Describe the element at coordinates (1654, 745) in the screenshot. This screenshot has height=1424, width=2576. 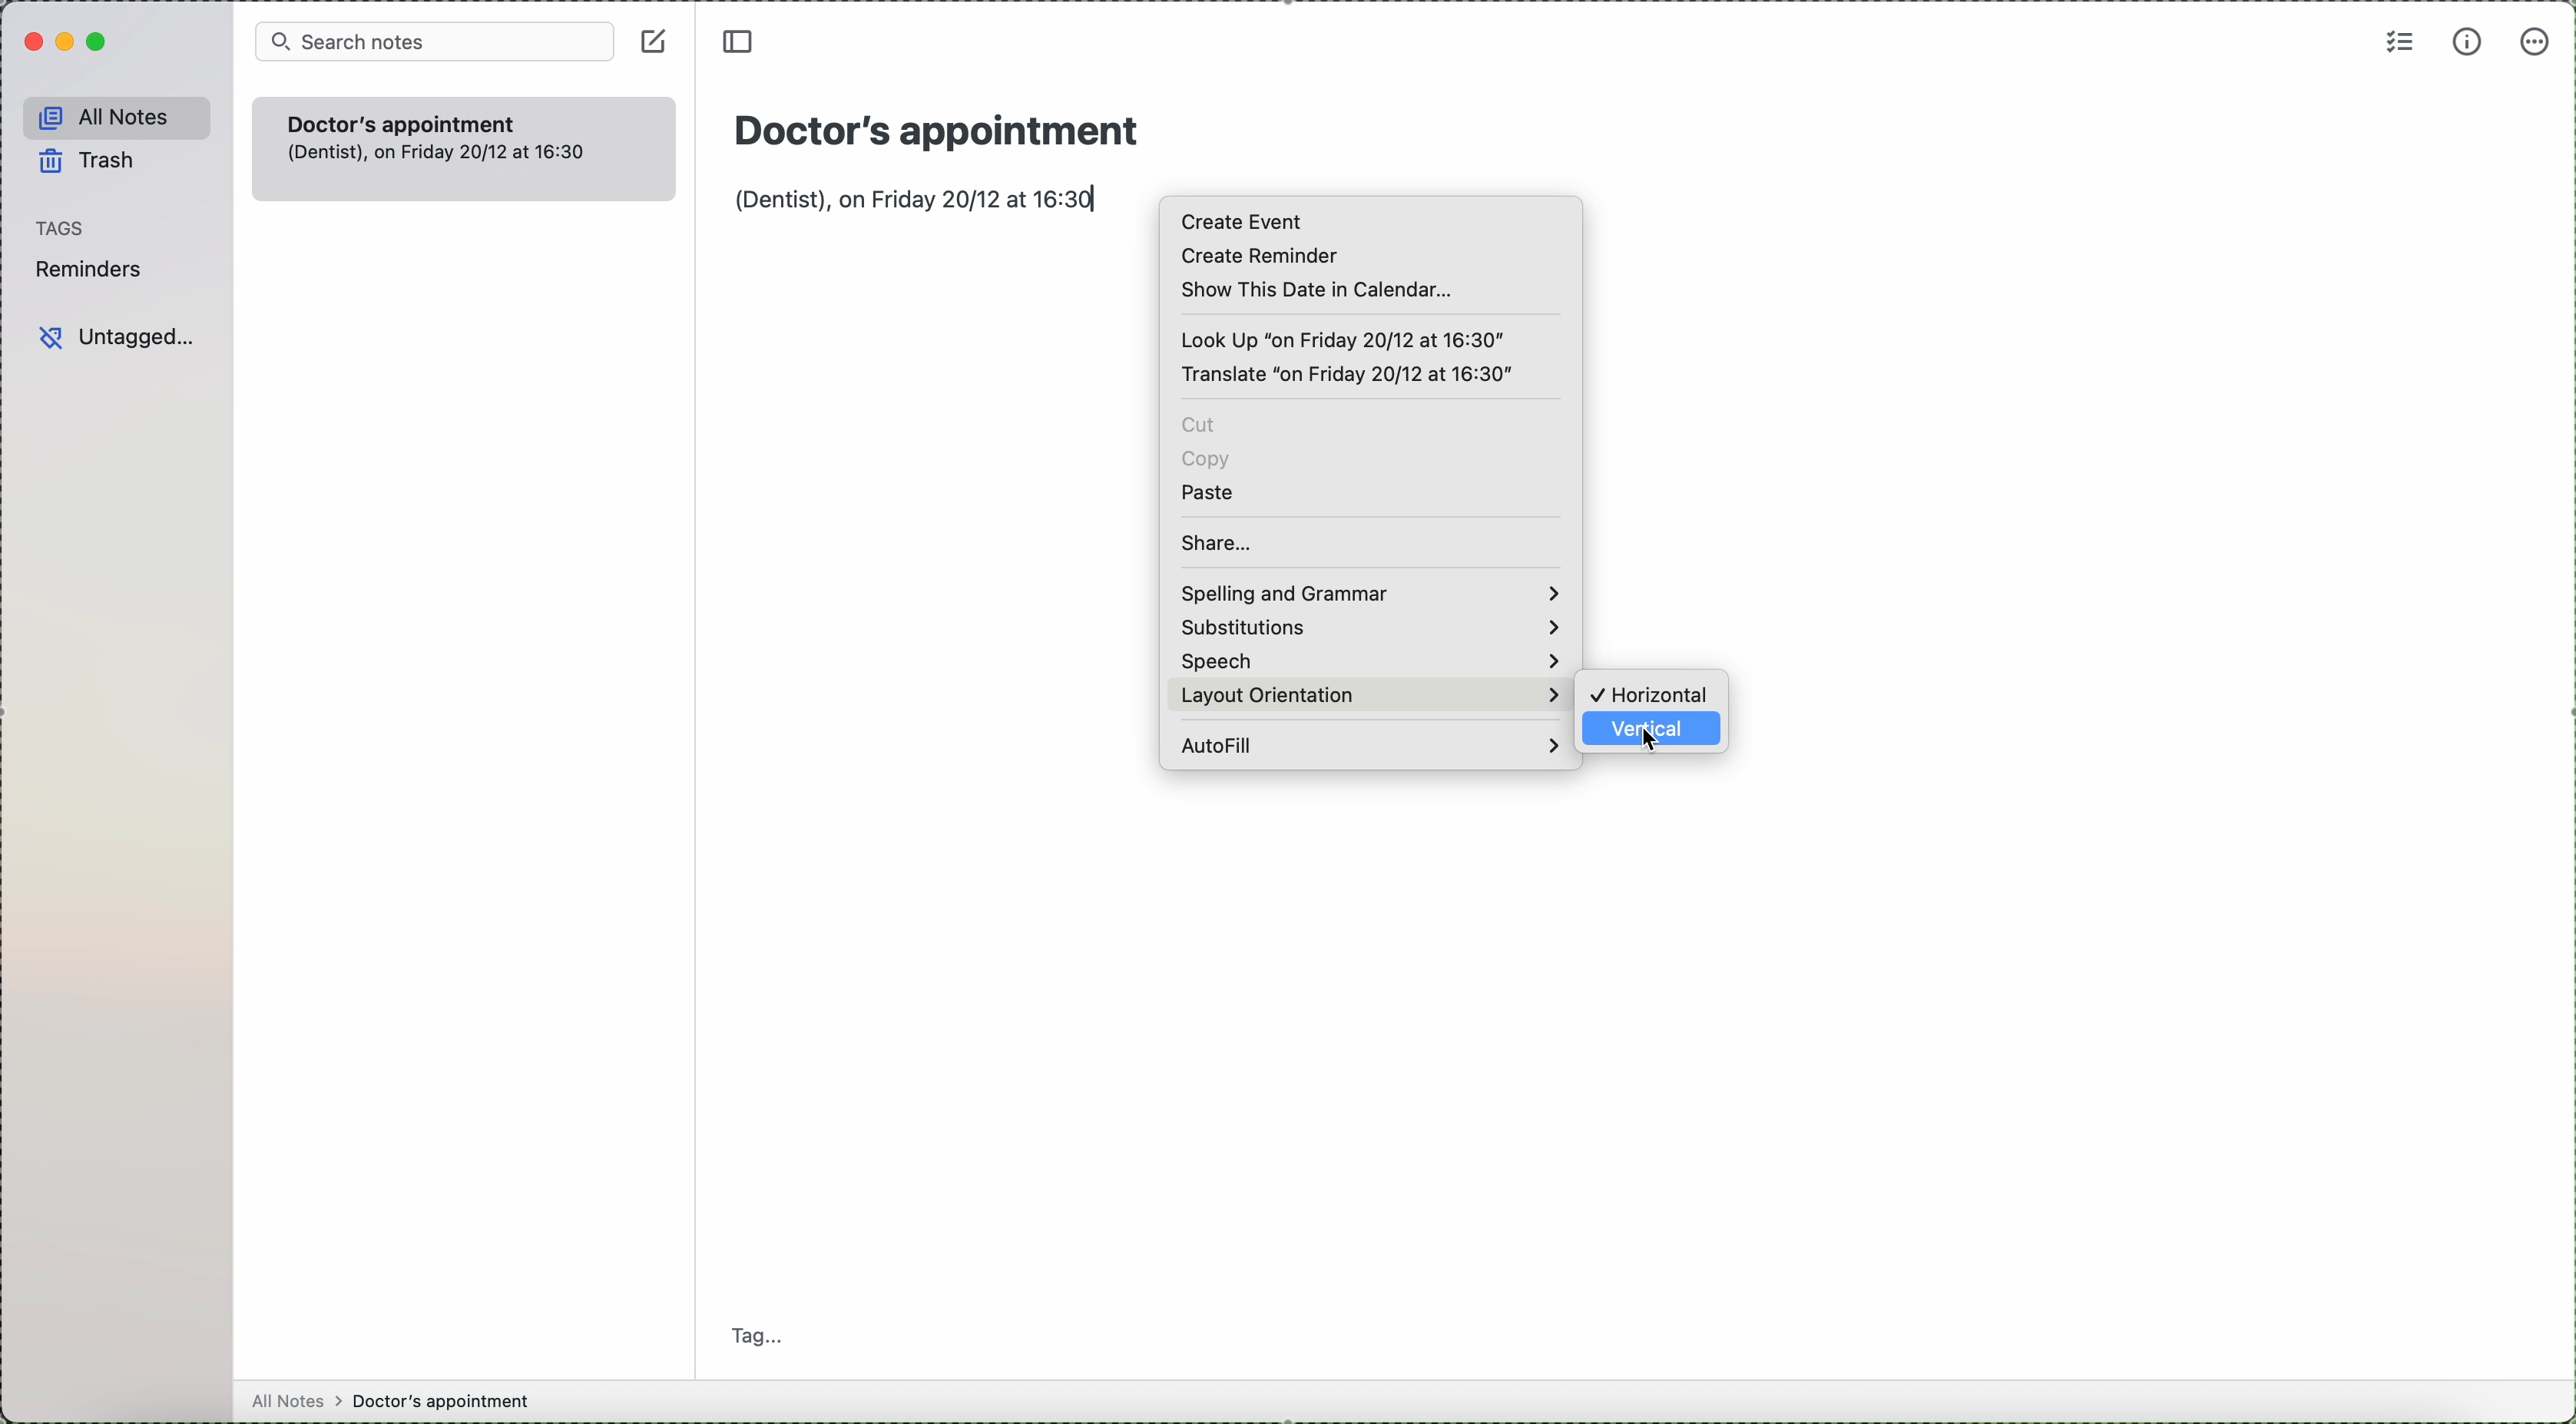
I see `cursor` at that location.